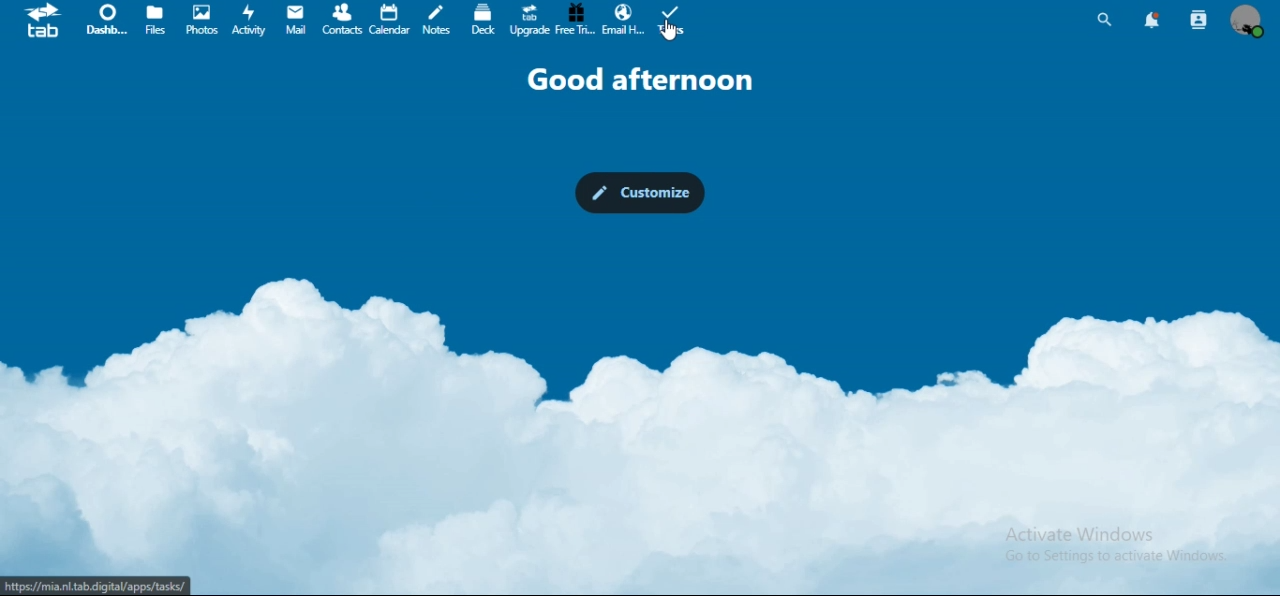 The height and width of the screenshot is (596, 1280). I want to click on upgrade, so click(529, 20).